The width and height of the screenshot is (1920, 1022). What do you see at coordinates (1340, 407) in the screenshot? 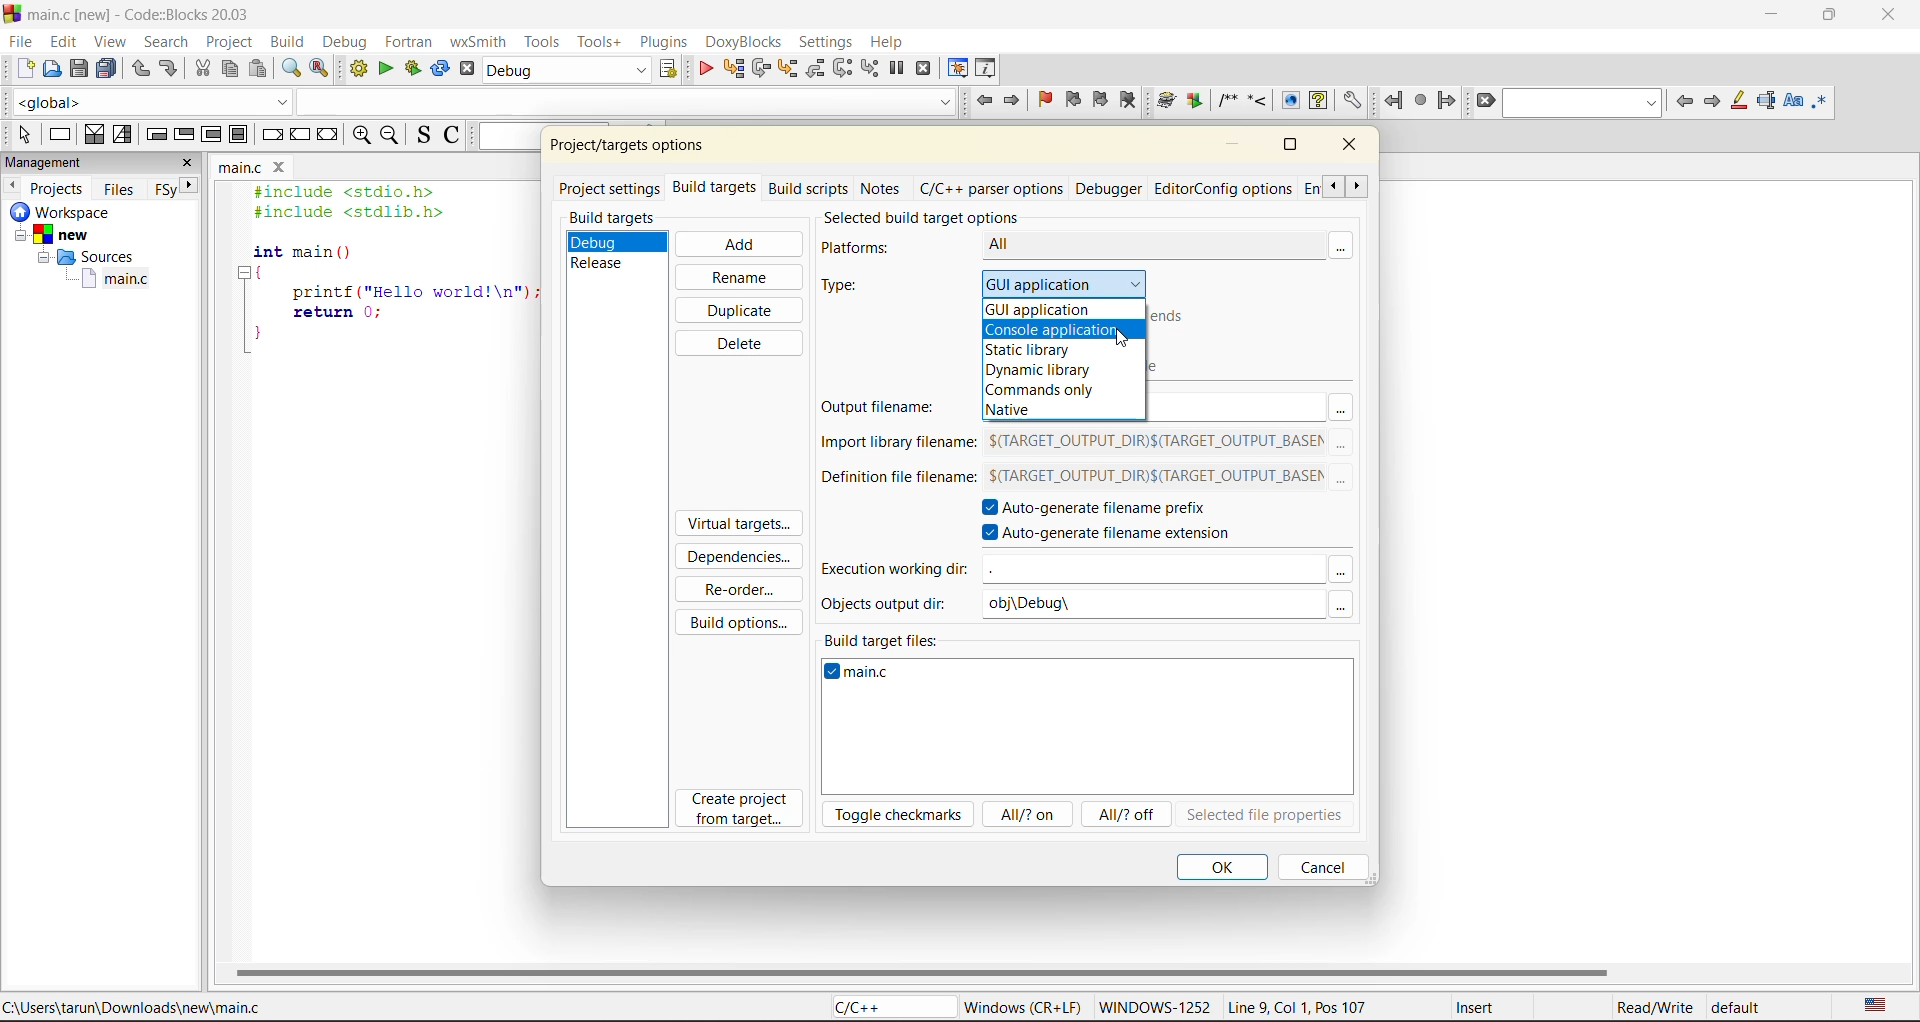
I see `More` at bounding box center [1340, 407].